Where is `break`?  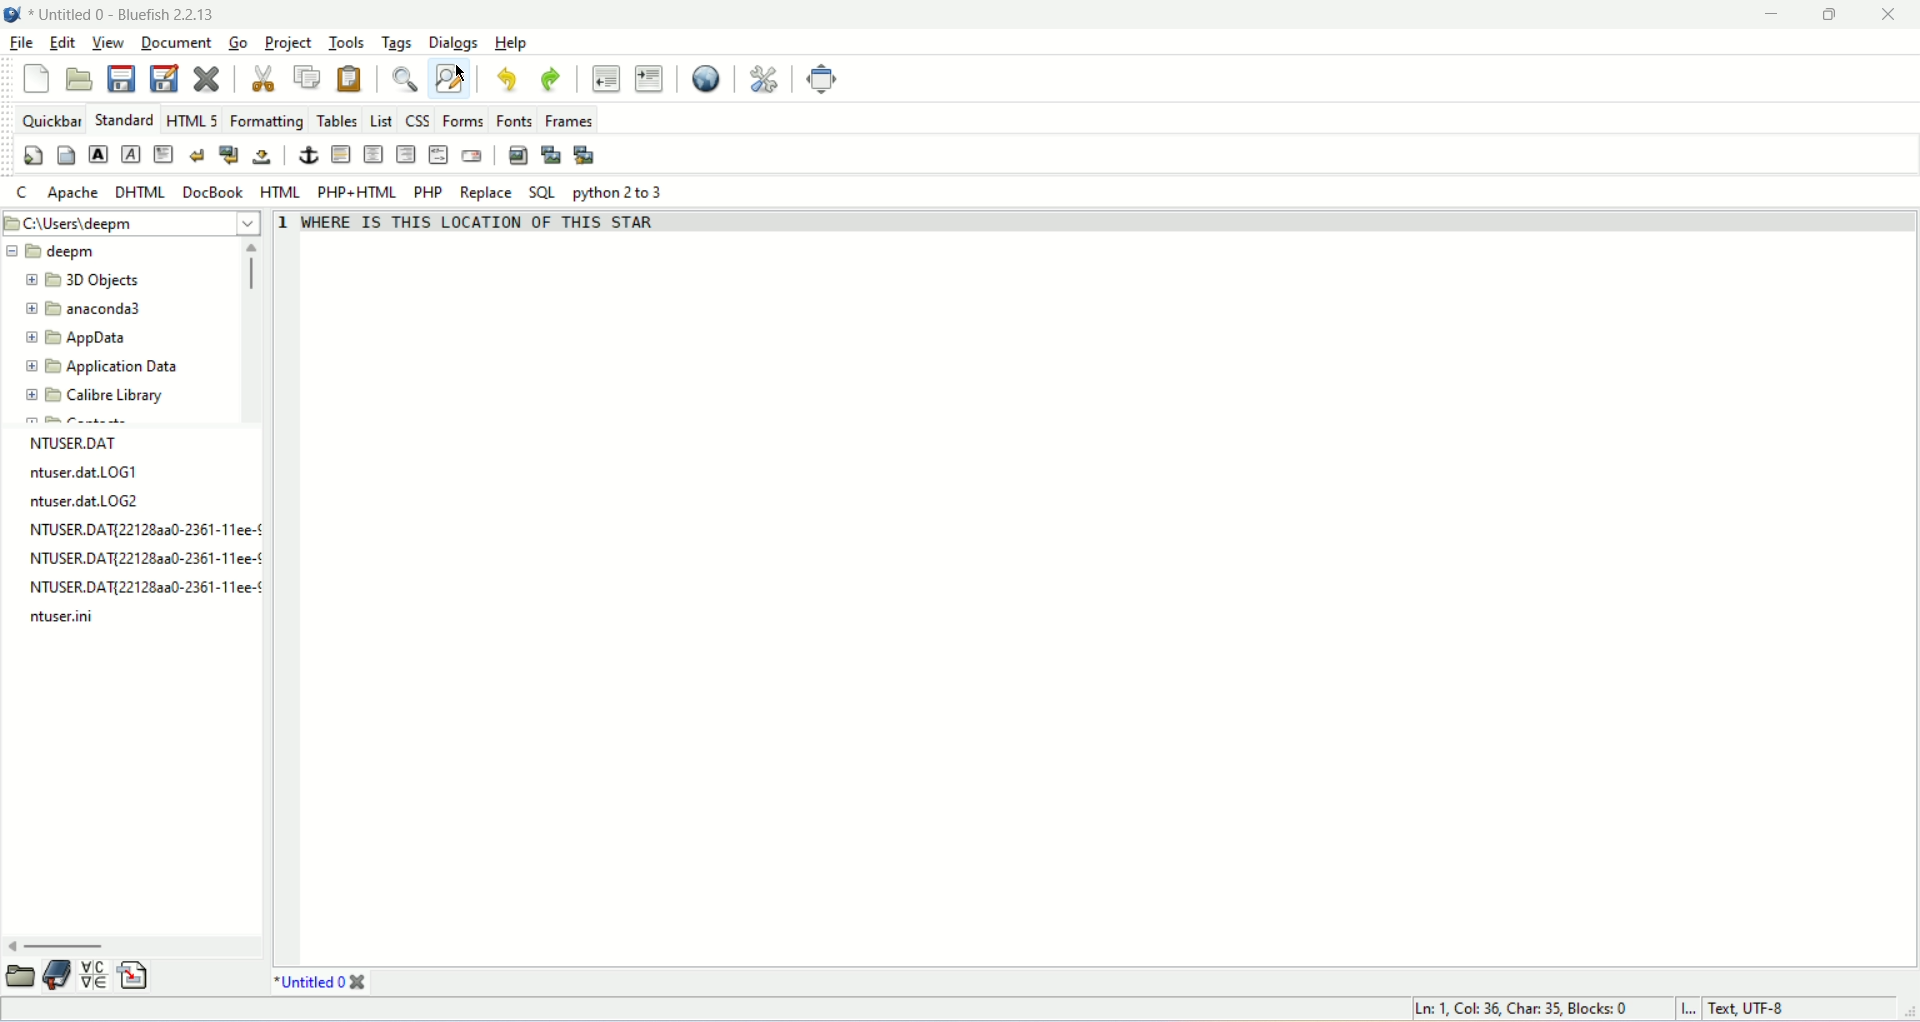
break is located at coordinates (198, 154).